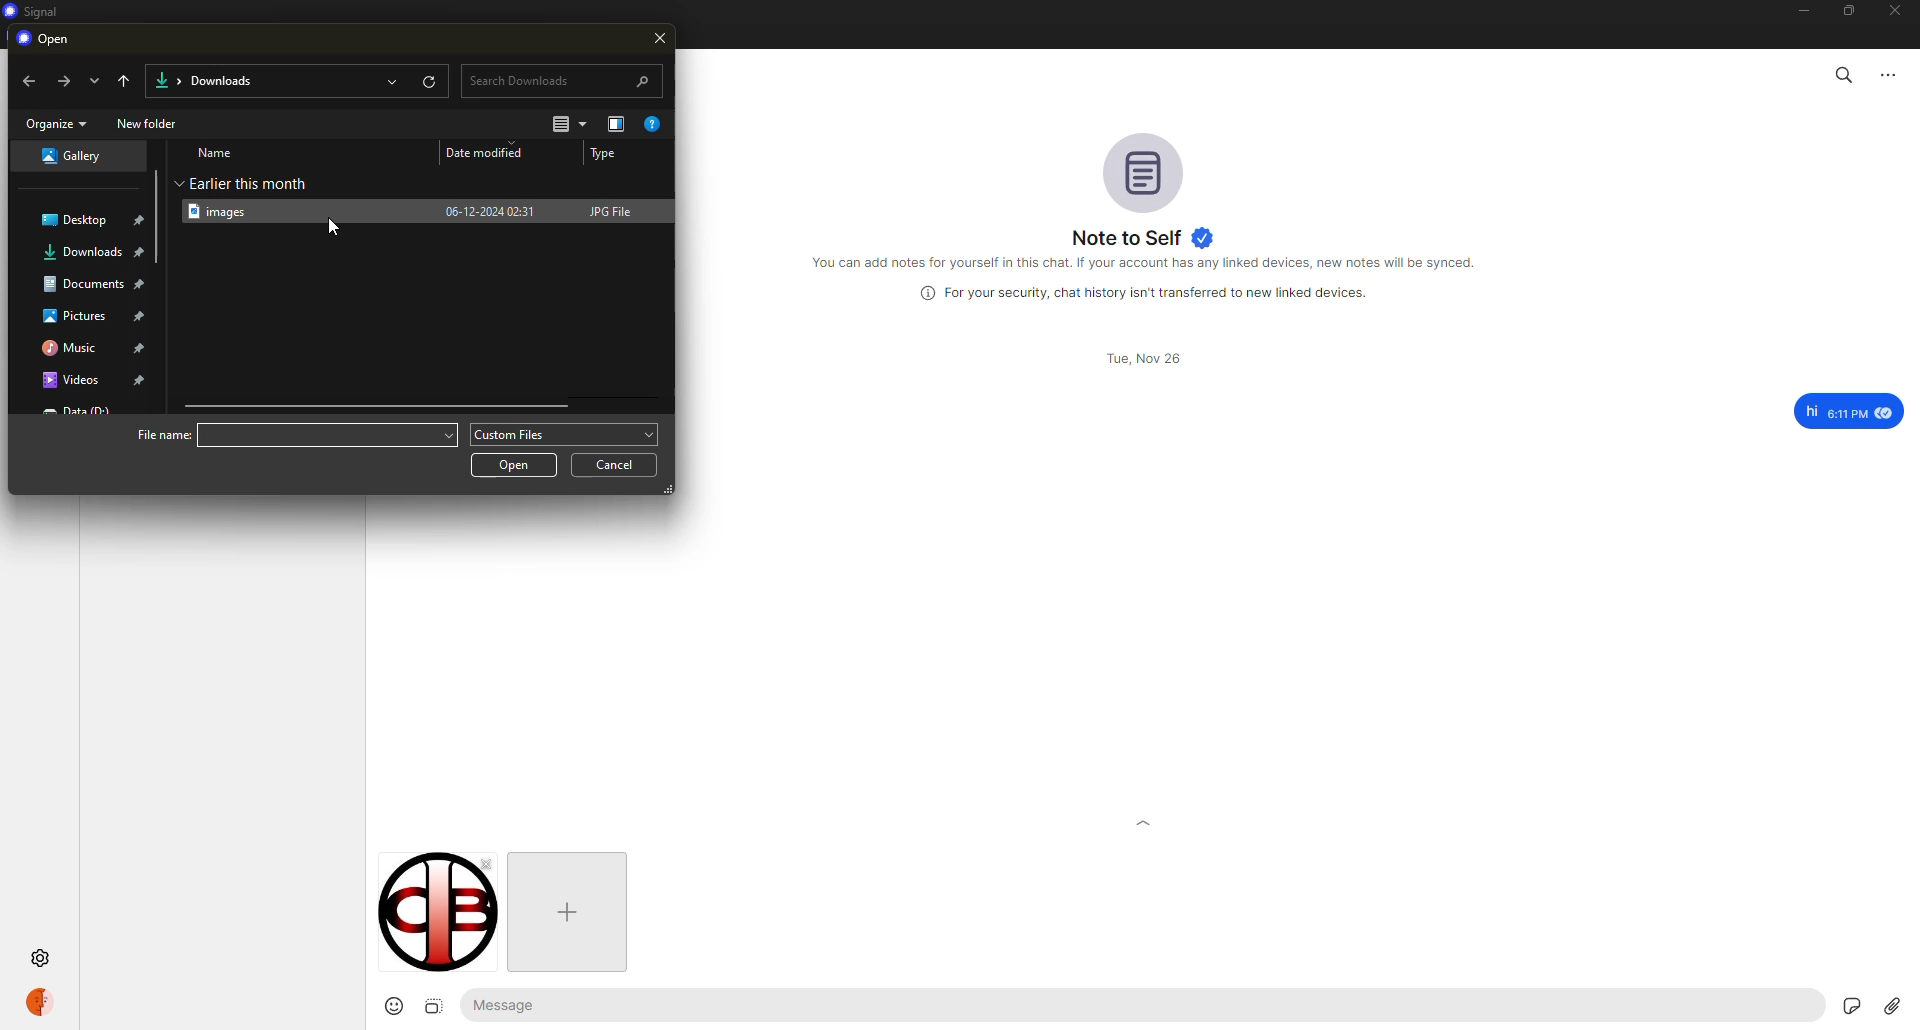  Describe the element at coordinates (516, 464) in the screenshot. I see `open` at that location.